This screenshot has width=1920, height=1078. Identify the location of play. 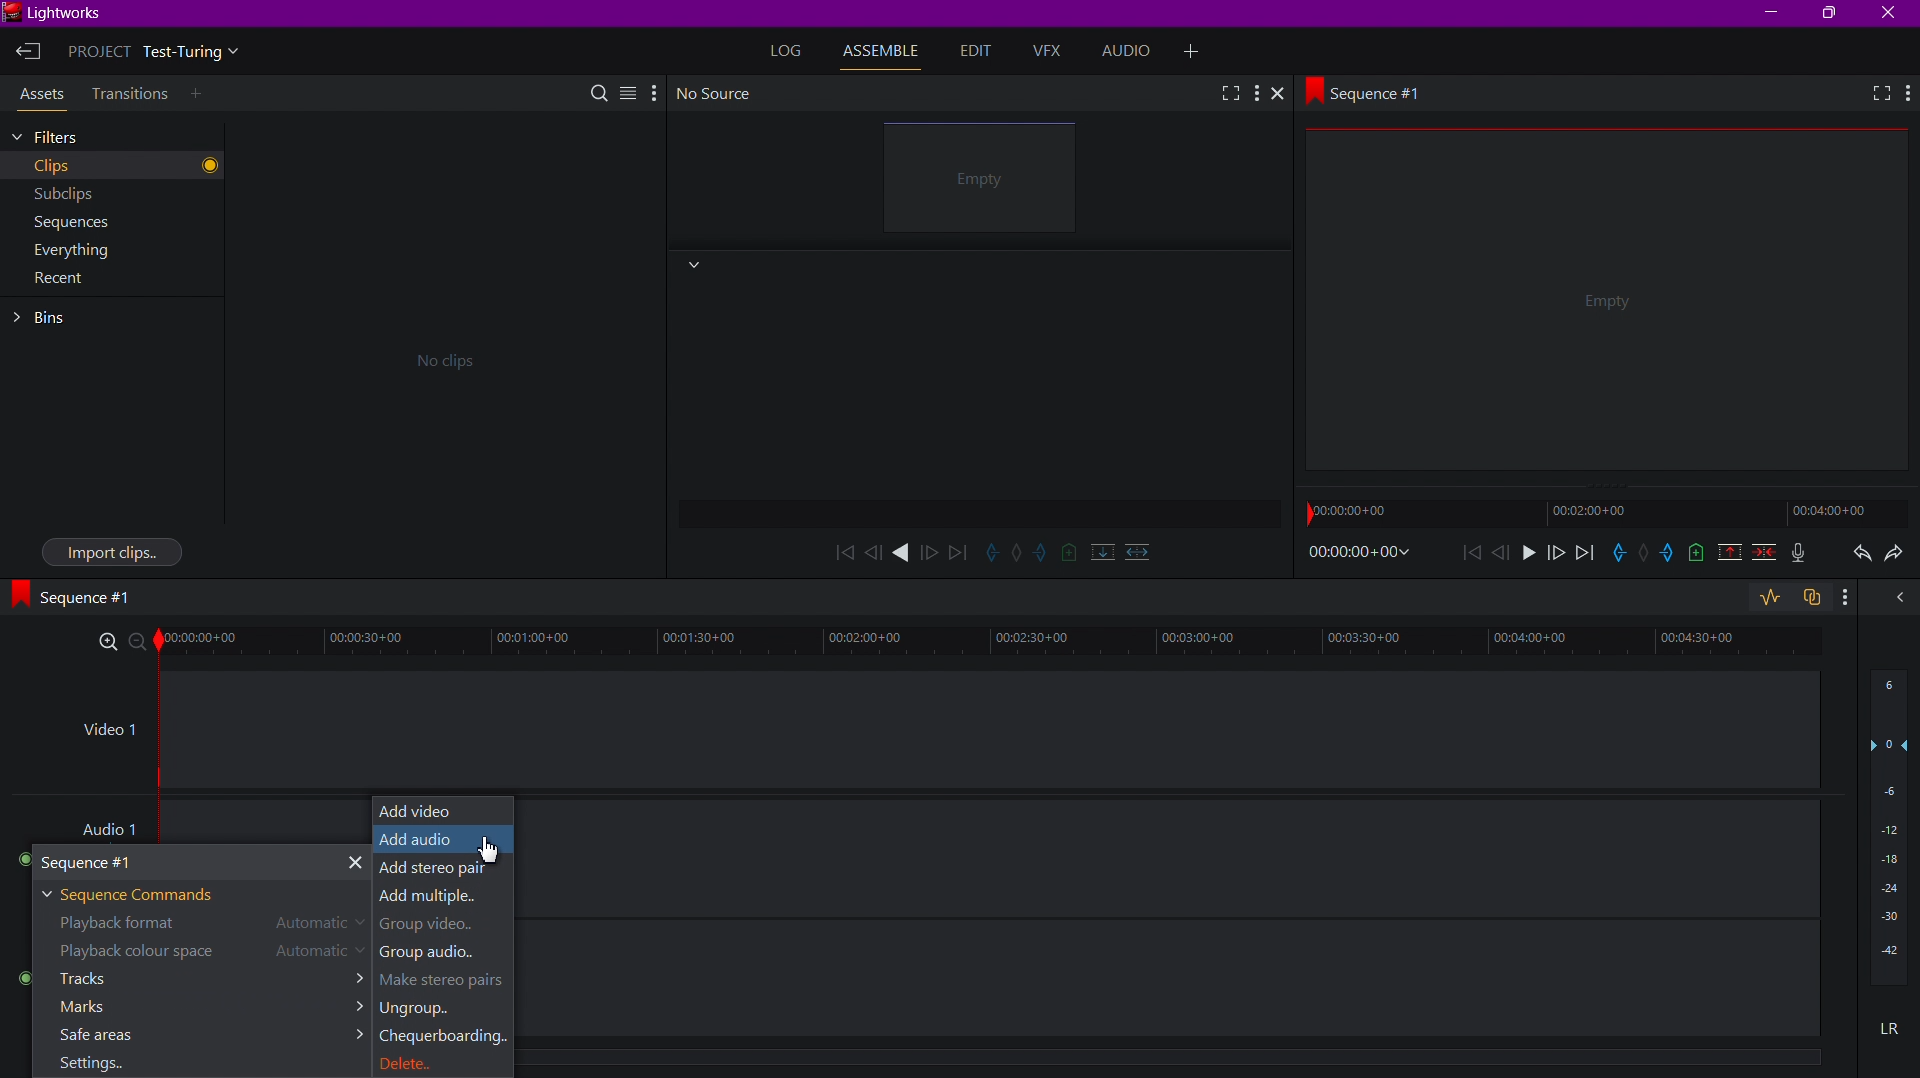
(1527, 556).